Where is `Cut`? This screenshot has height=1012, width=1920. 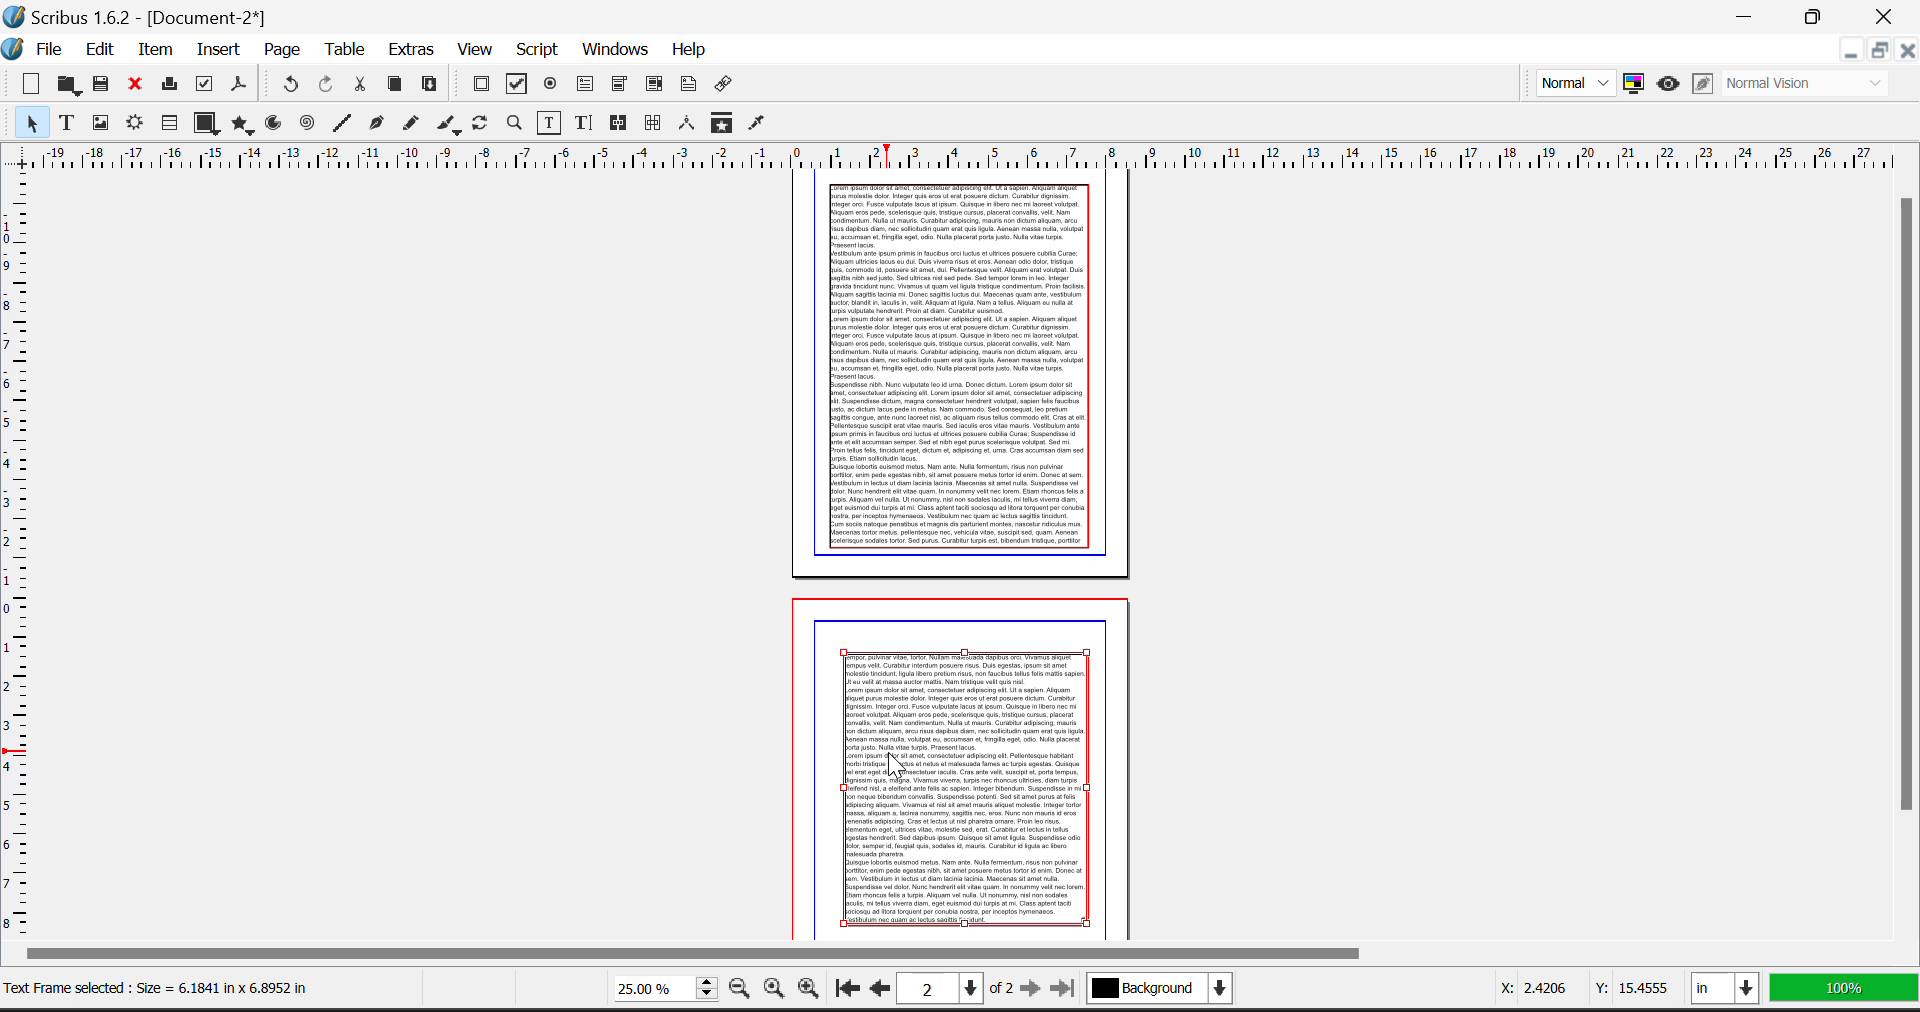 Cut is located at coordinates (359, 87).